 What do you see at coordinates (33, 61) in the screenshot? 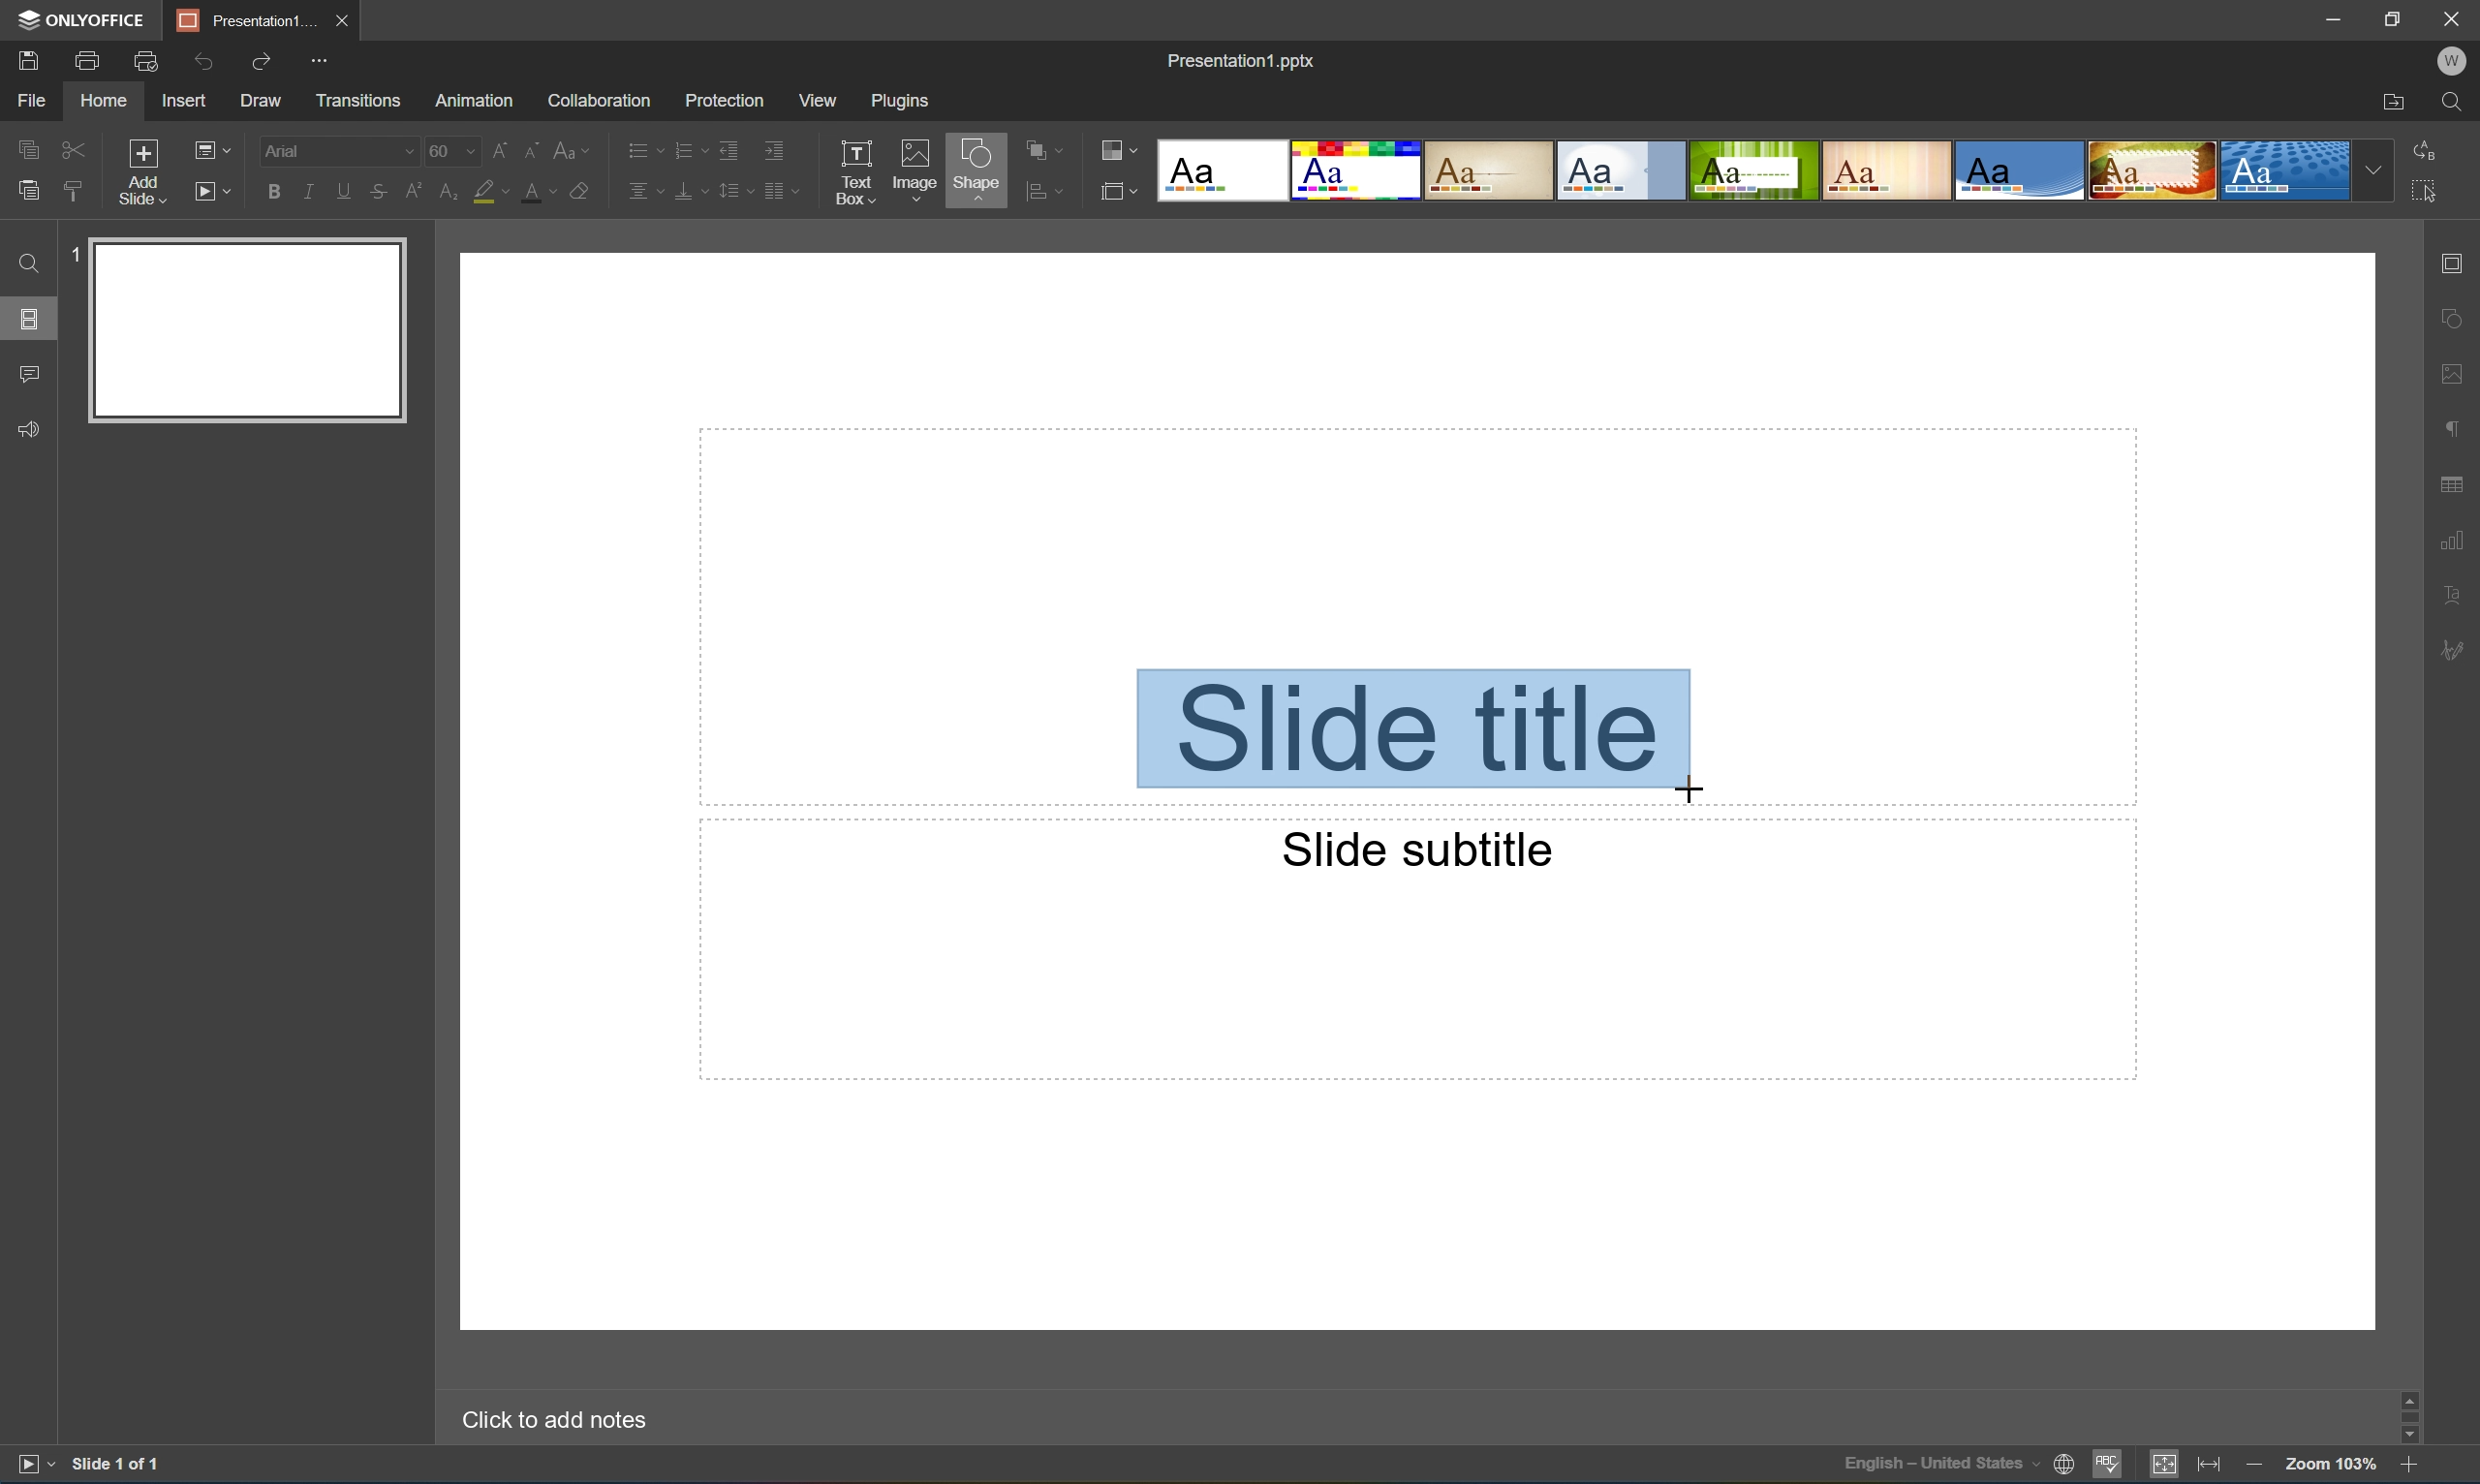
I see `Save` at bounding box center [33, 61].